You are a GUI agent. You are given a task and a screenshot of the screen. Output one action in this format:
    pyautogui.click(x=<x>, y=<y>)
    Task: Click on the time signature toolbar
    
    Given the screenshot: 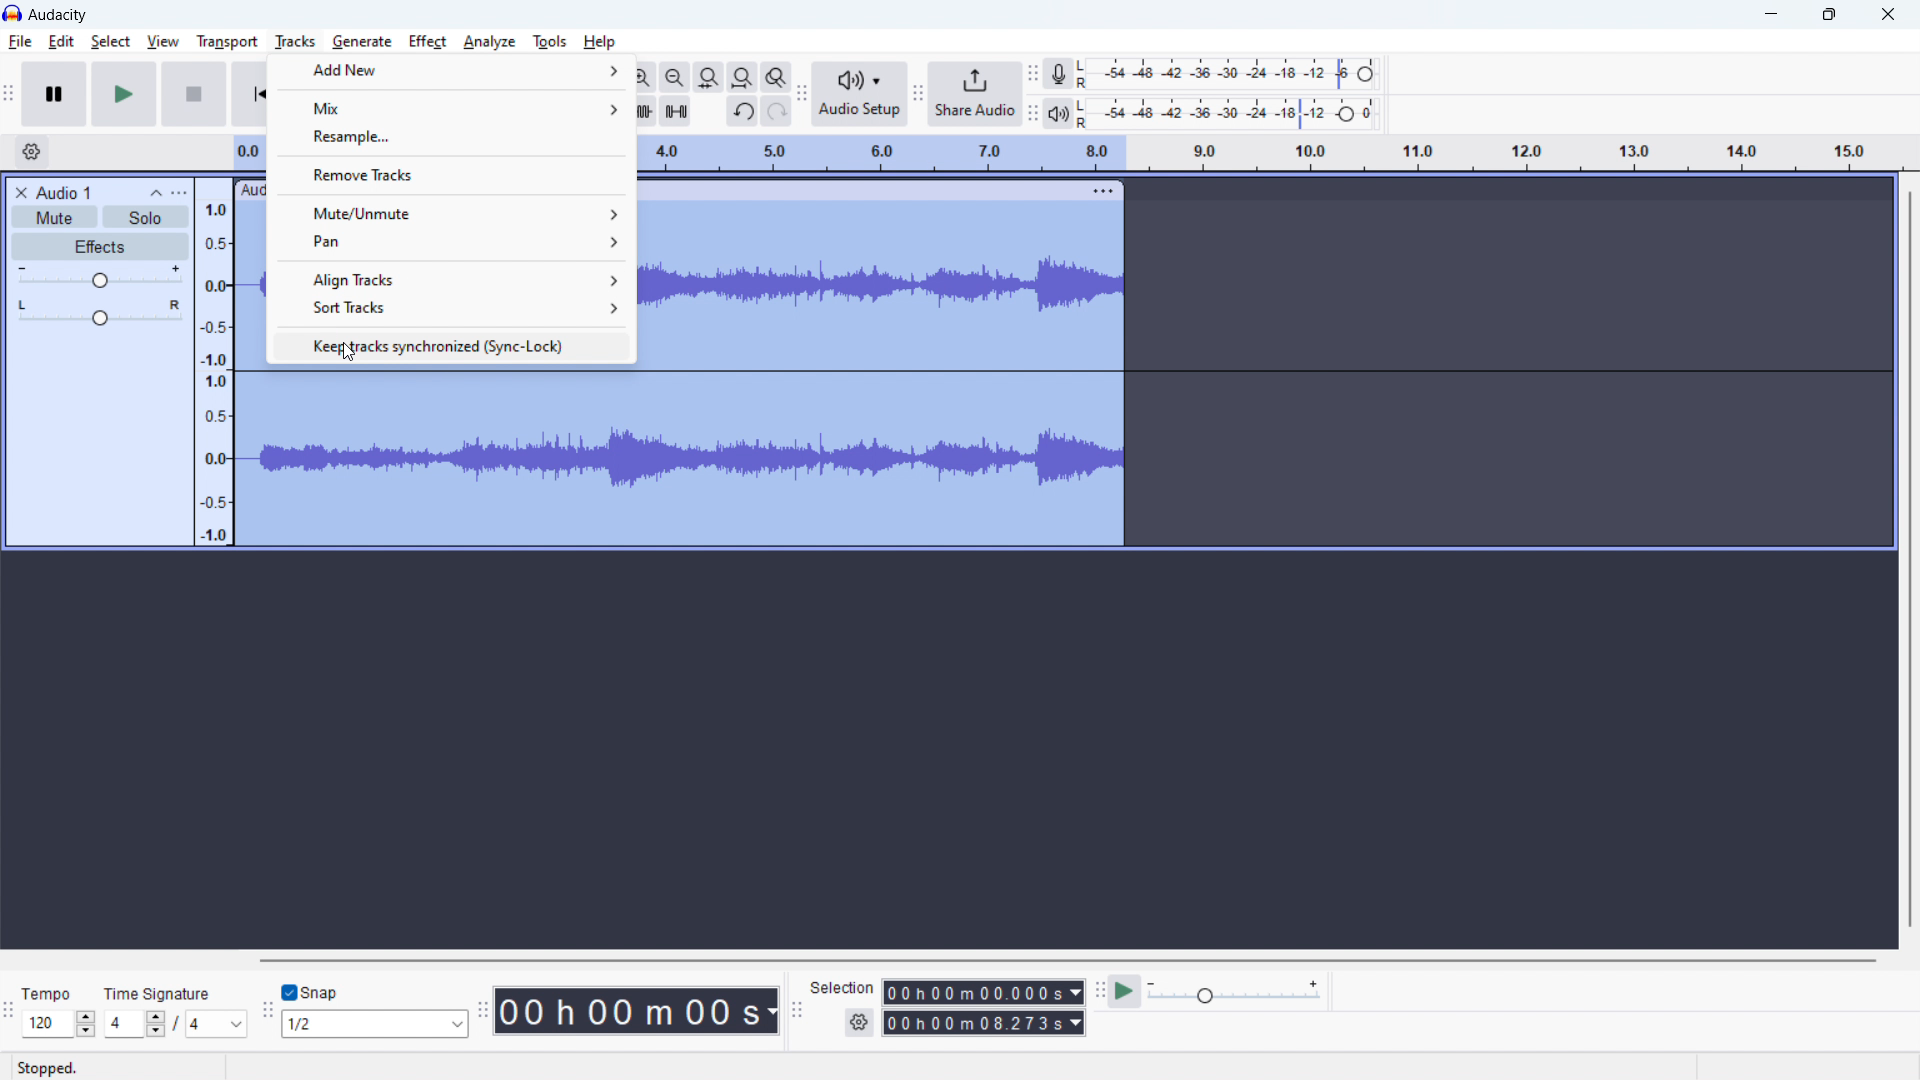 What is the action you would take?
    pyautogui.click(x=9, y=1011)
    